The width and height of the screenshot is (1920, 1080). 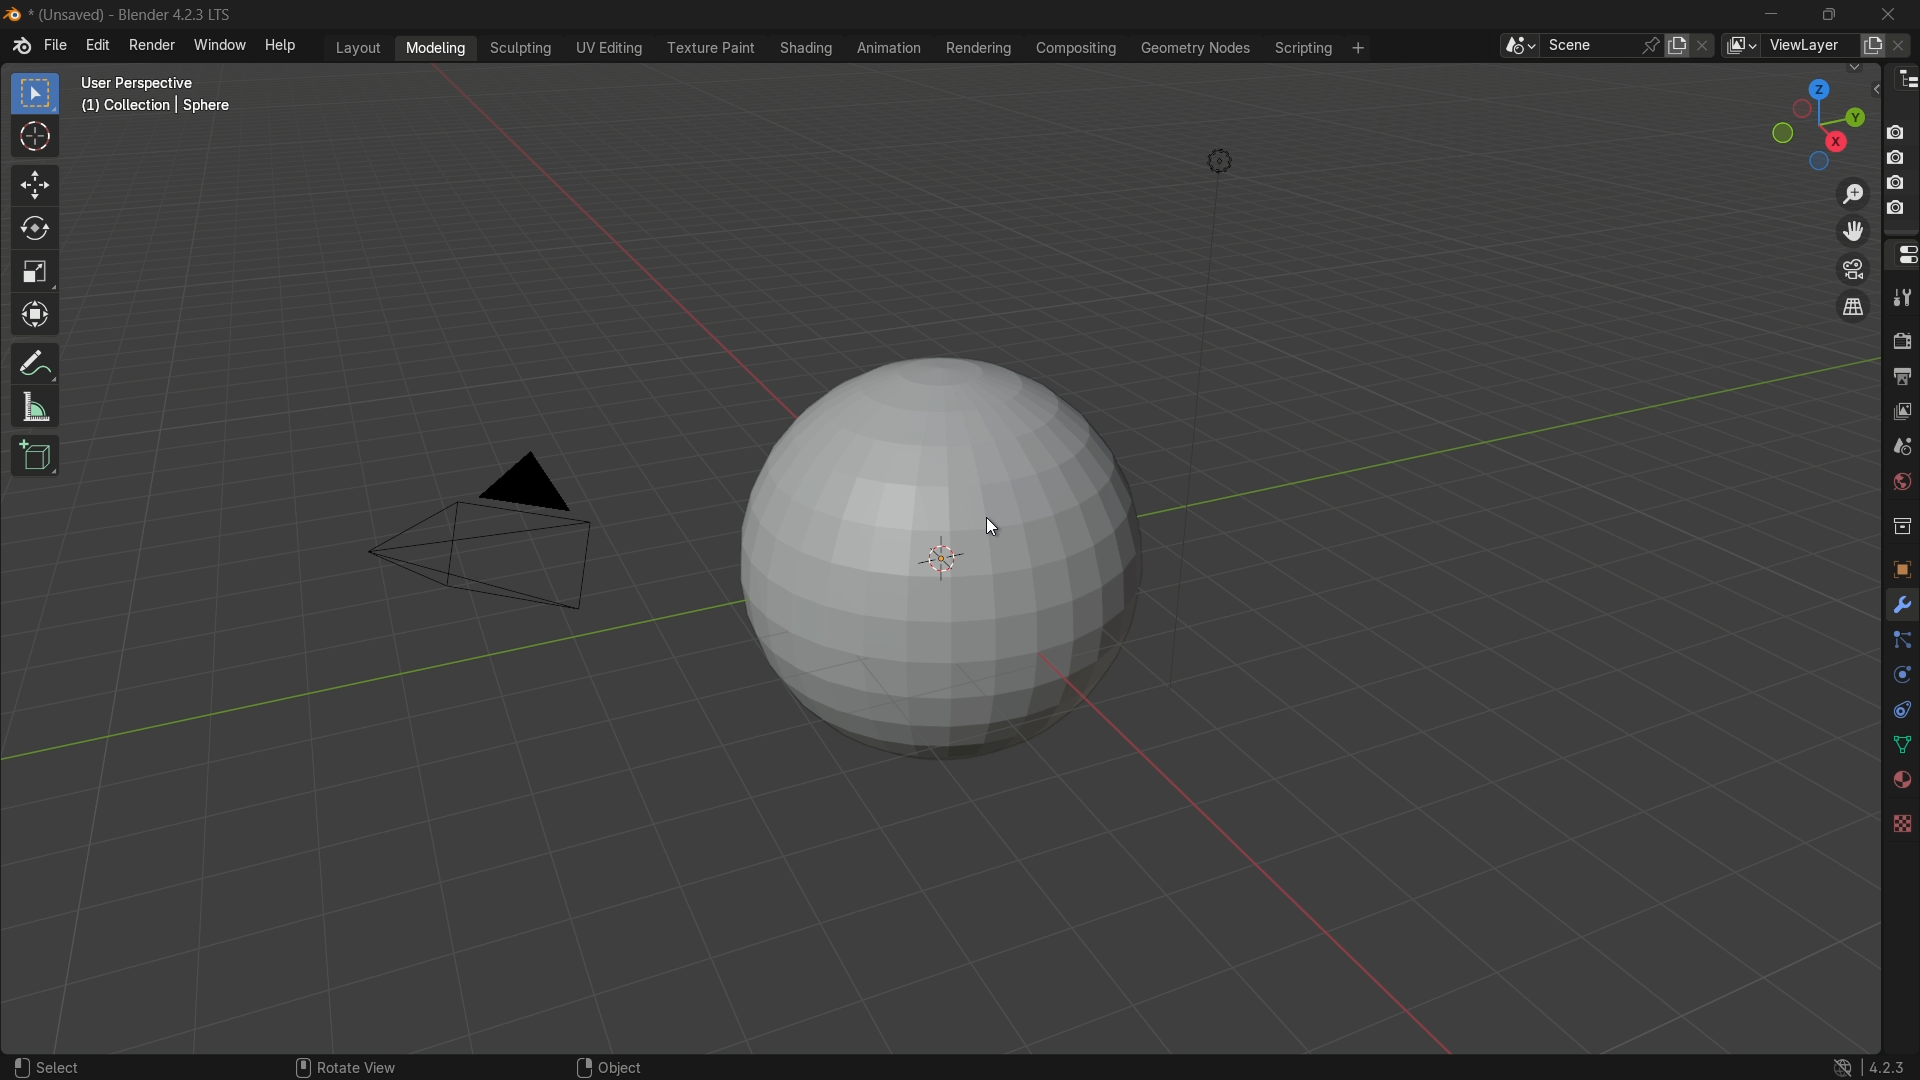 I want to click on new scene, so click(x=1678, y=45).